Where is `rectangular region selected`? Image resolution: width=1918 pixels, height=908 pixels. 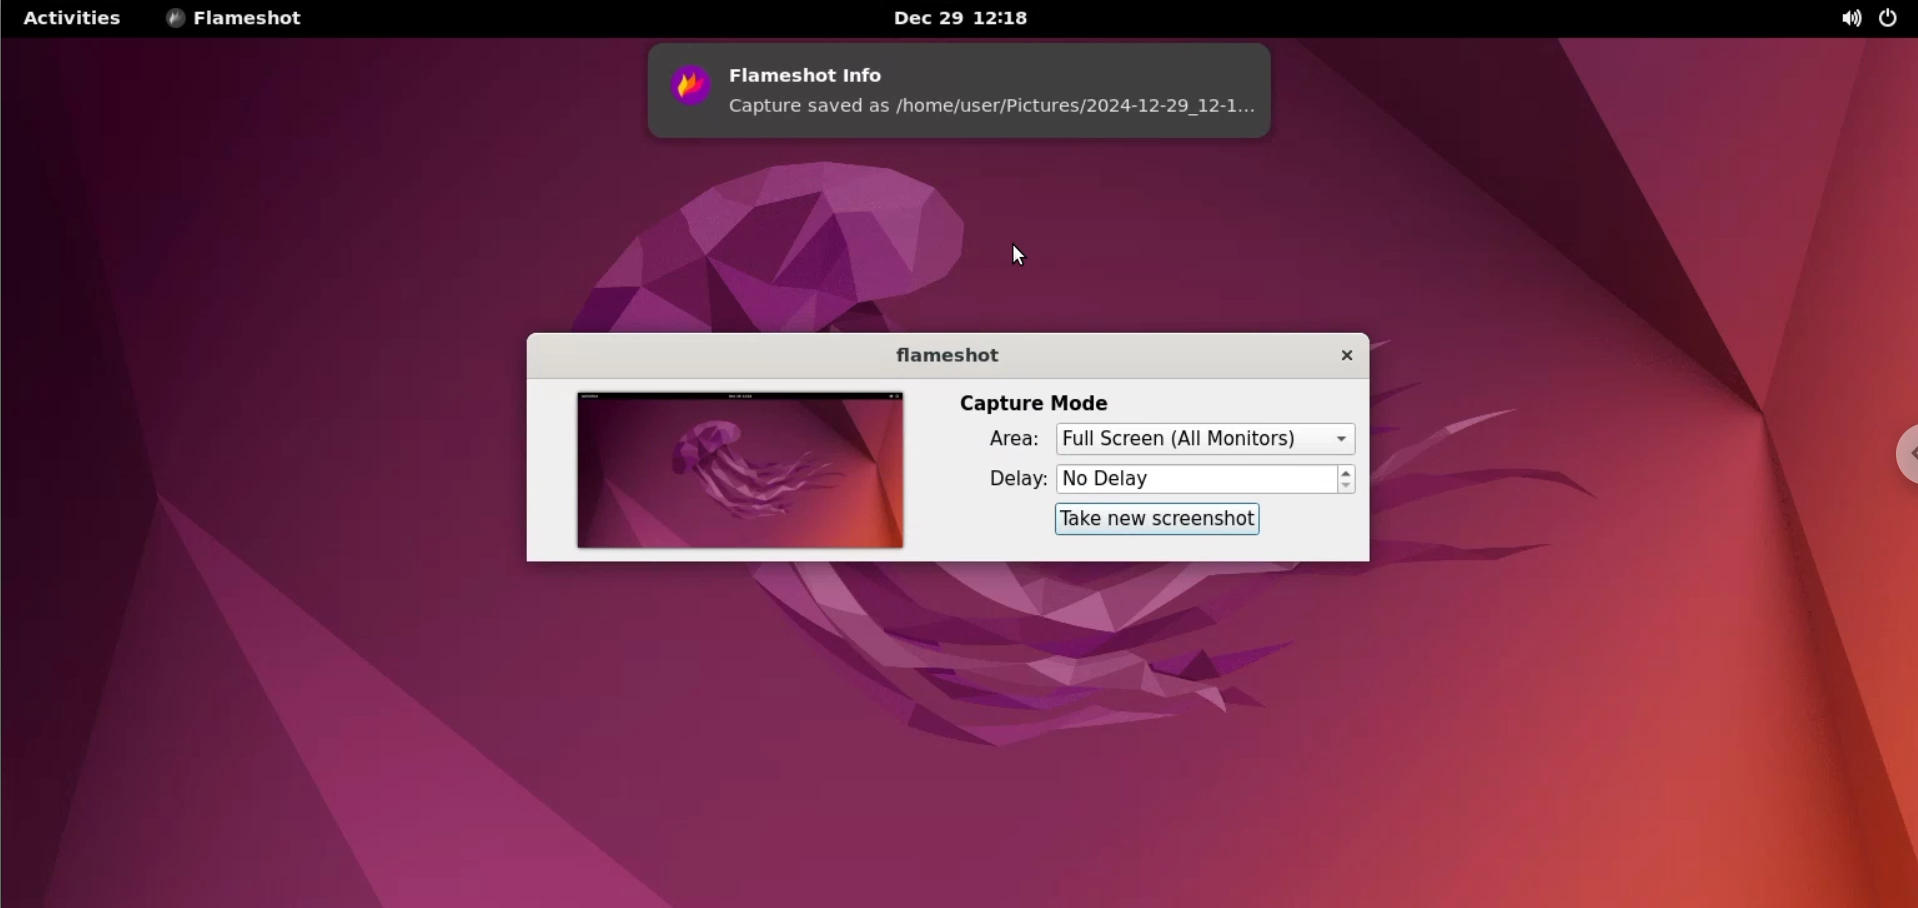
rectangular region selected is located at coordinates (1209, 438).